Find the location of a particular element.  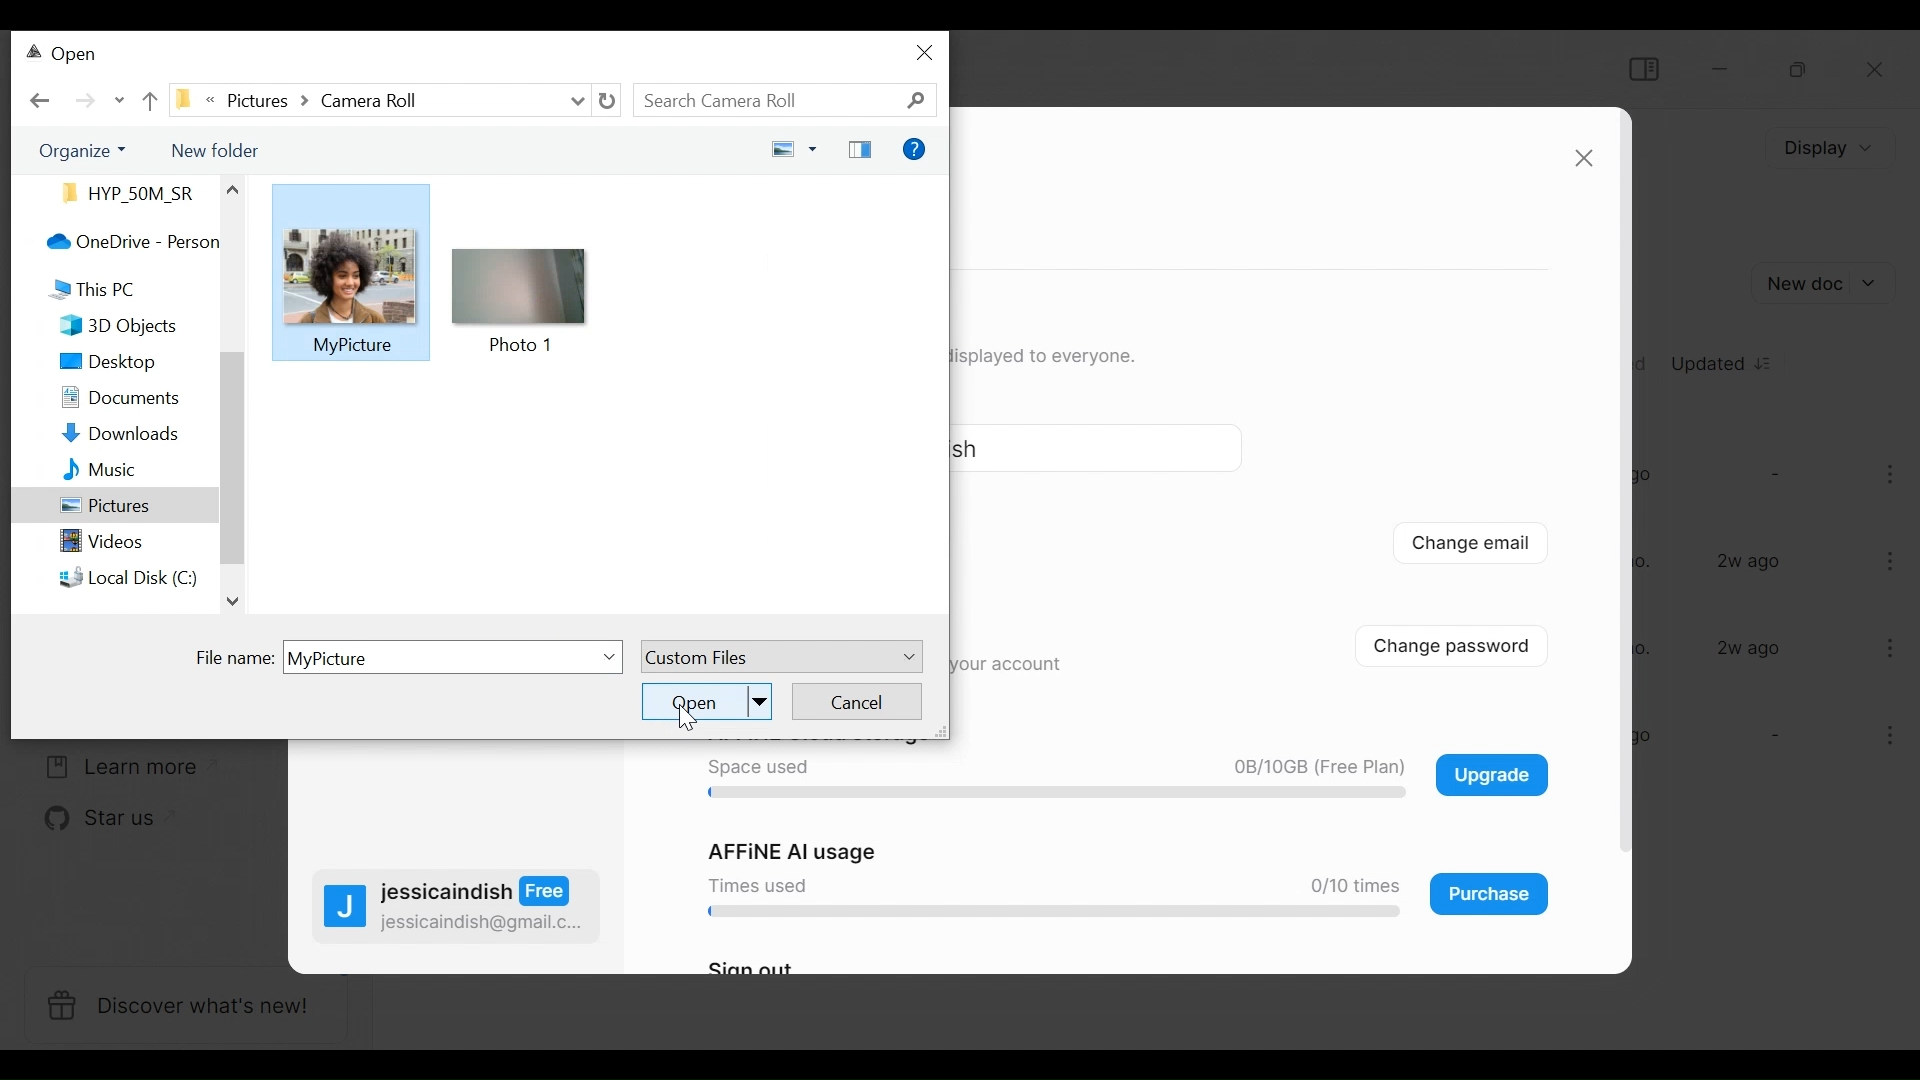

progress menu is located at coordinates (1048, 916).